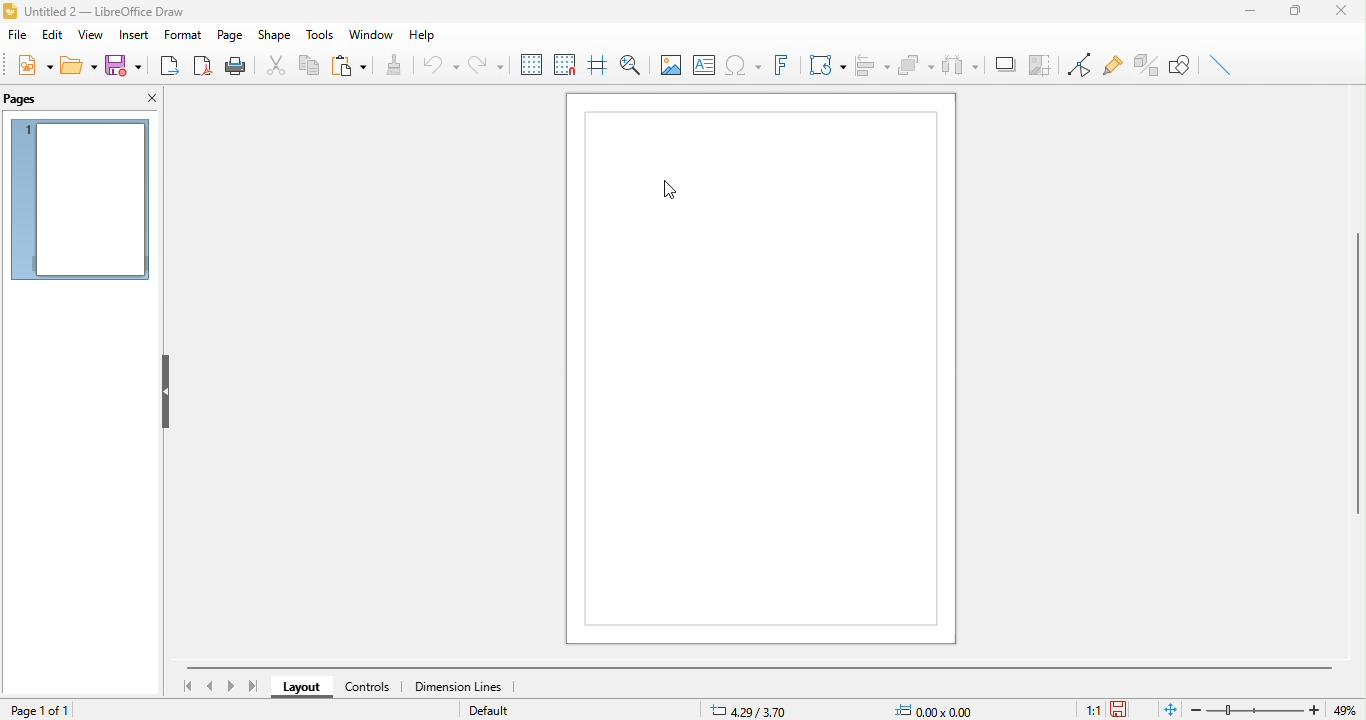 This screenshot has height=720, width=1366. Describe the element at coordinates (1357, 377) in the screenshot. I see `vertical scroll bar` at that location.